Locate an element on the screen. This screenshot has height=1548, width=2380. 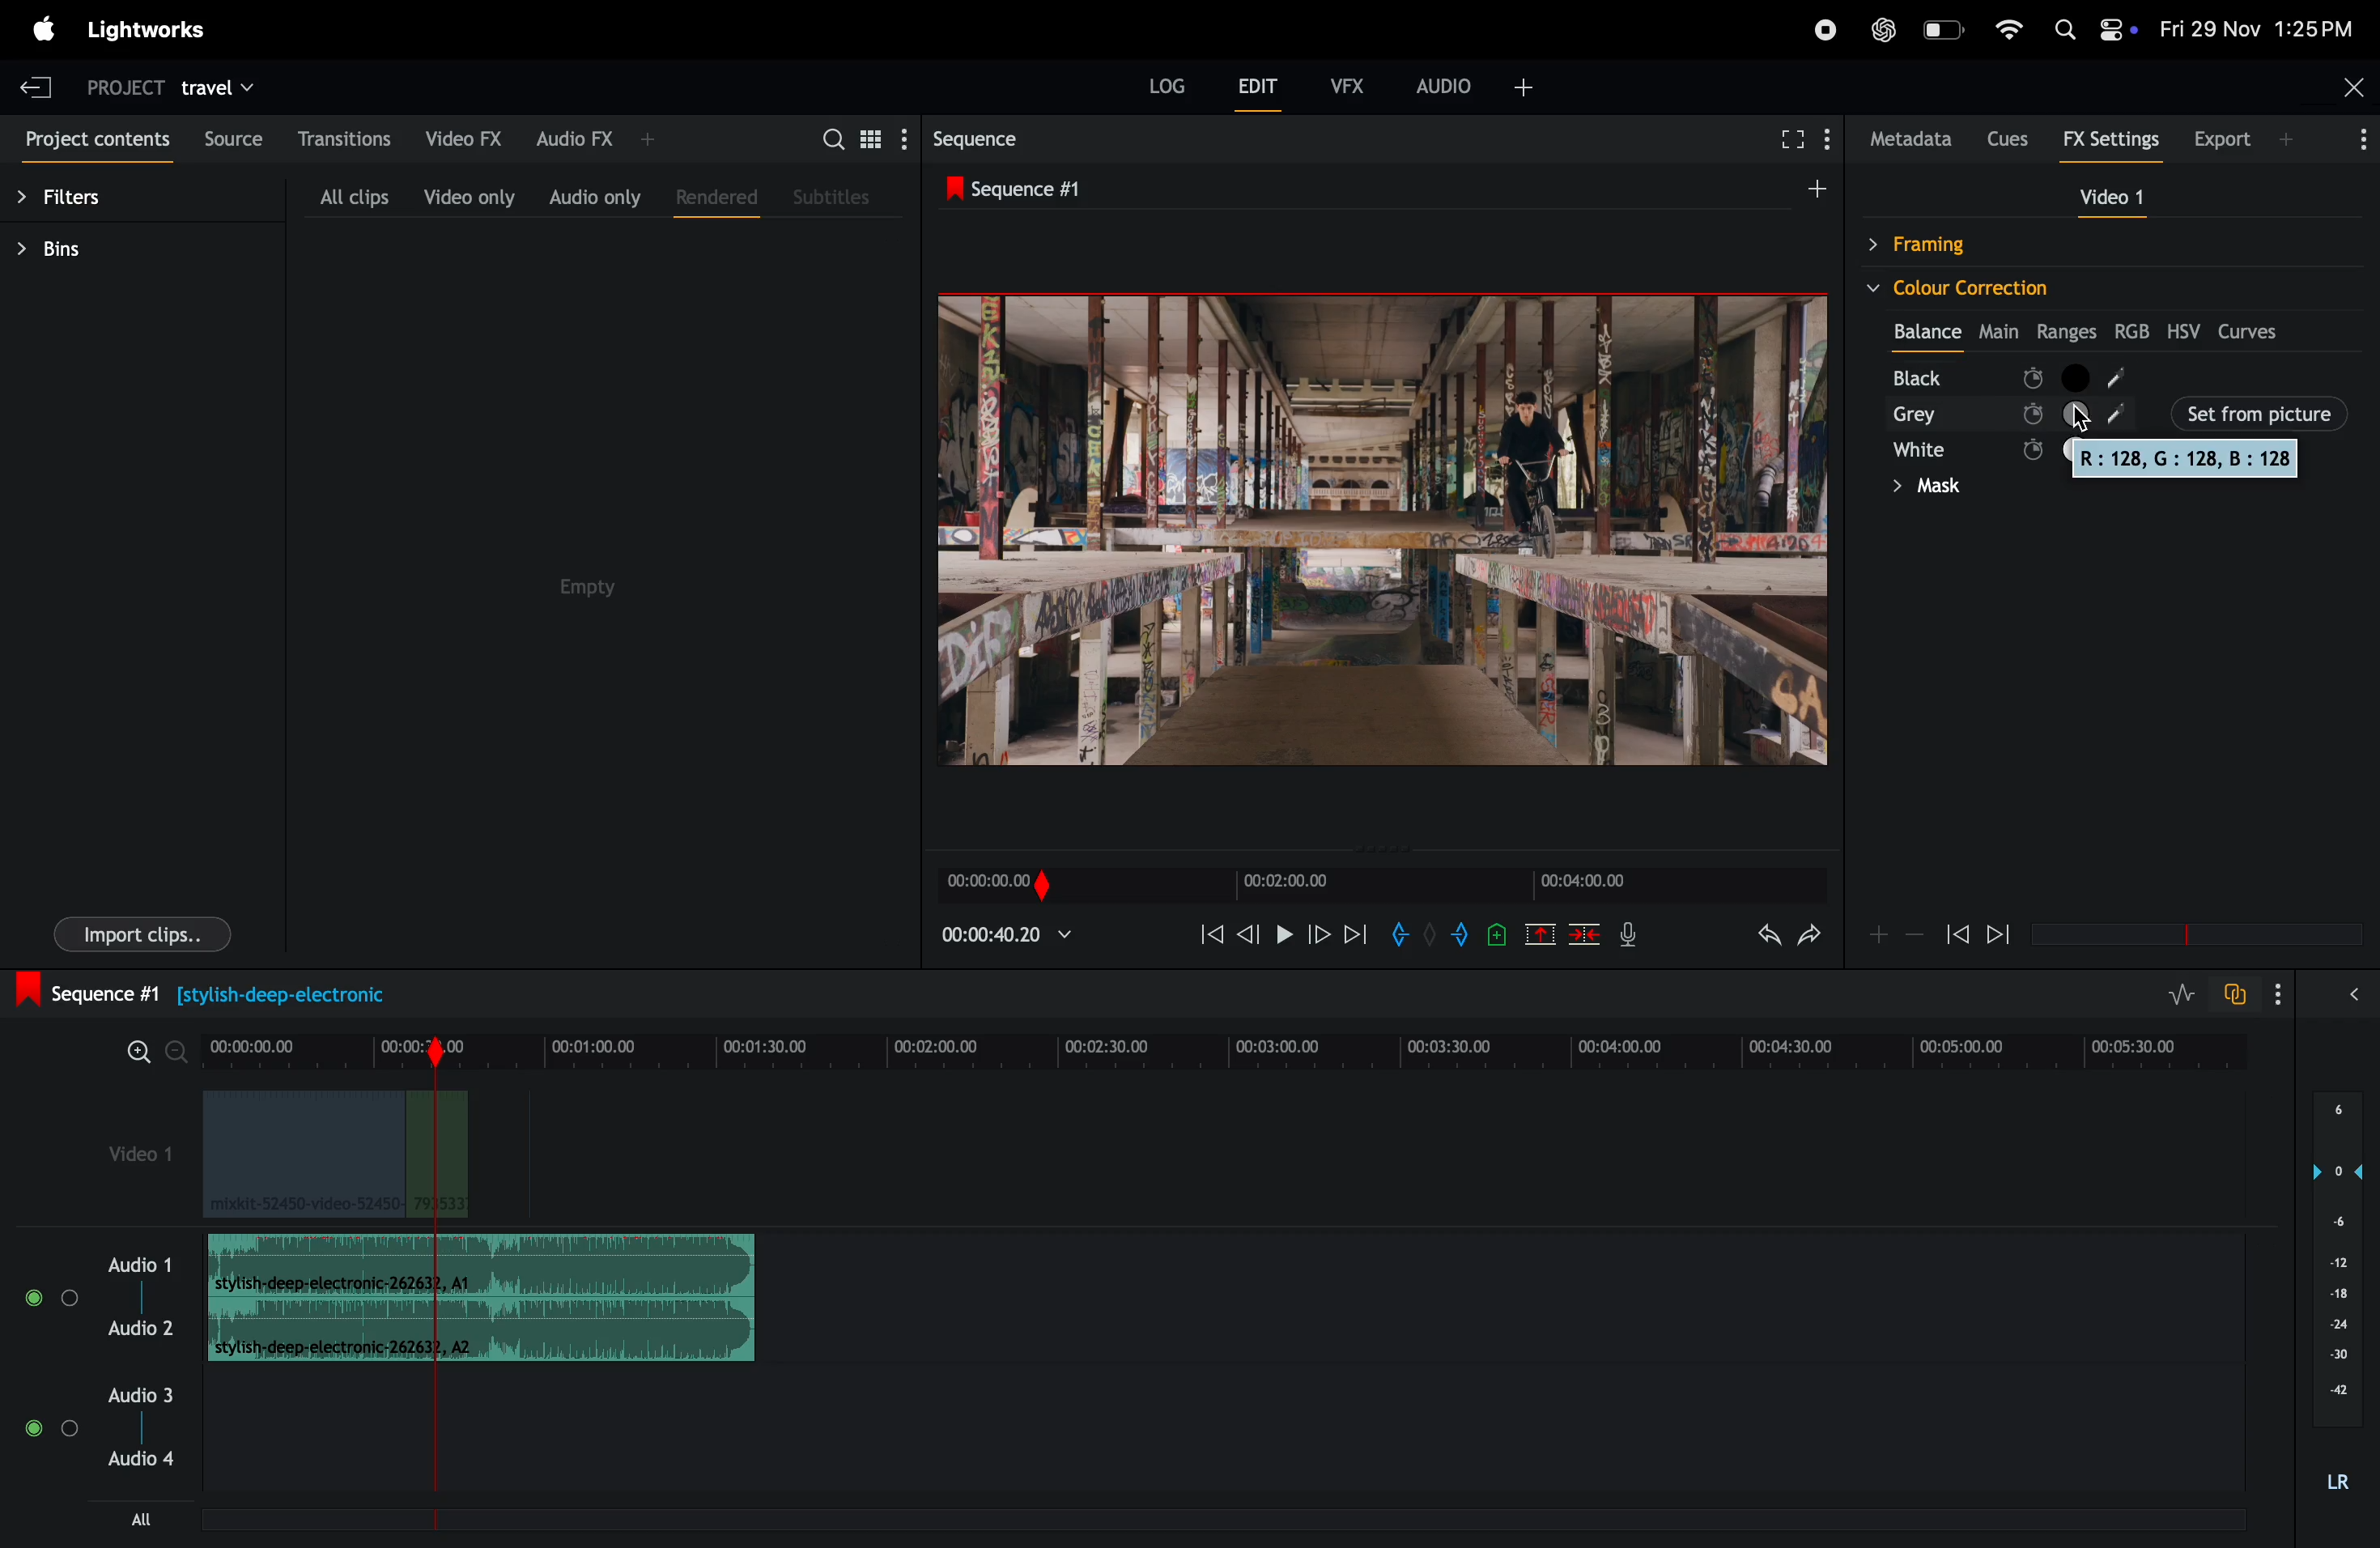
show settings menu is located at coordinates (911, 137).